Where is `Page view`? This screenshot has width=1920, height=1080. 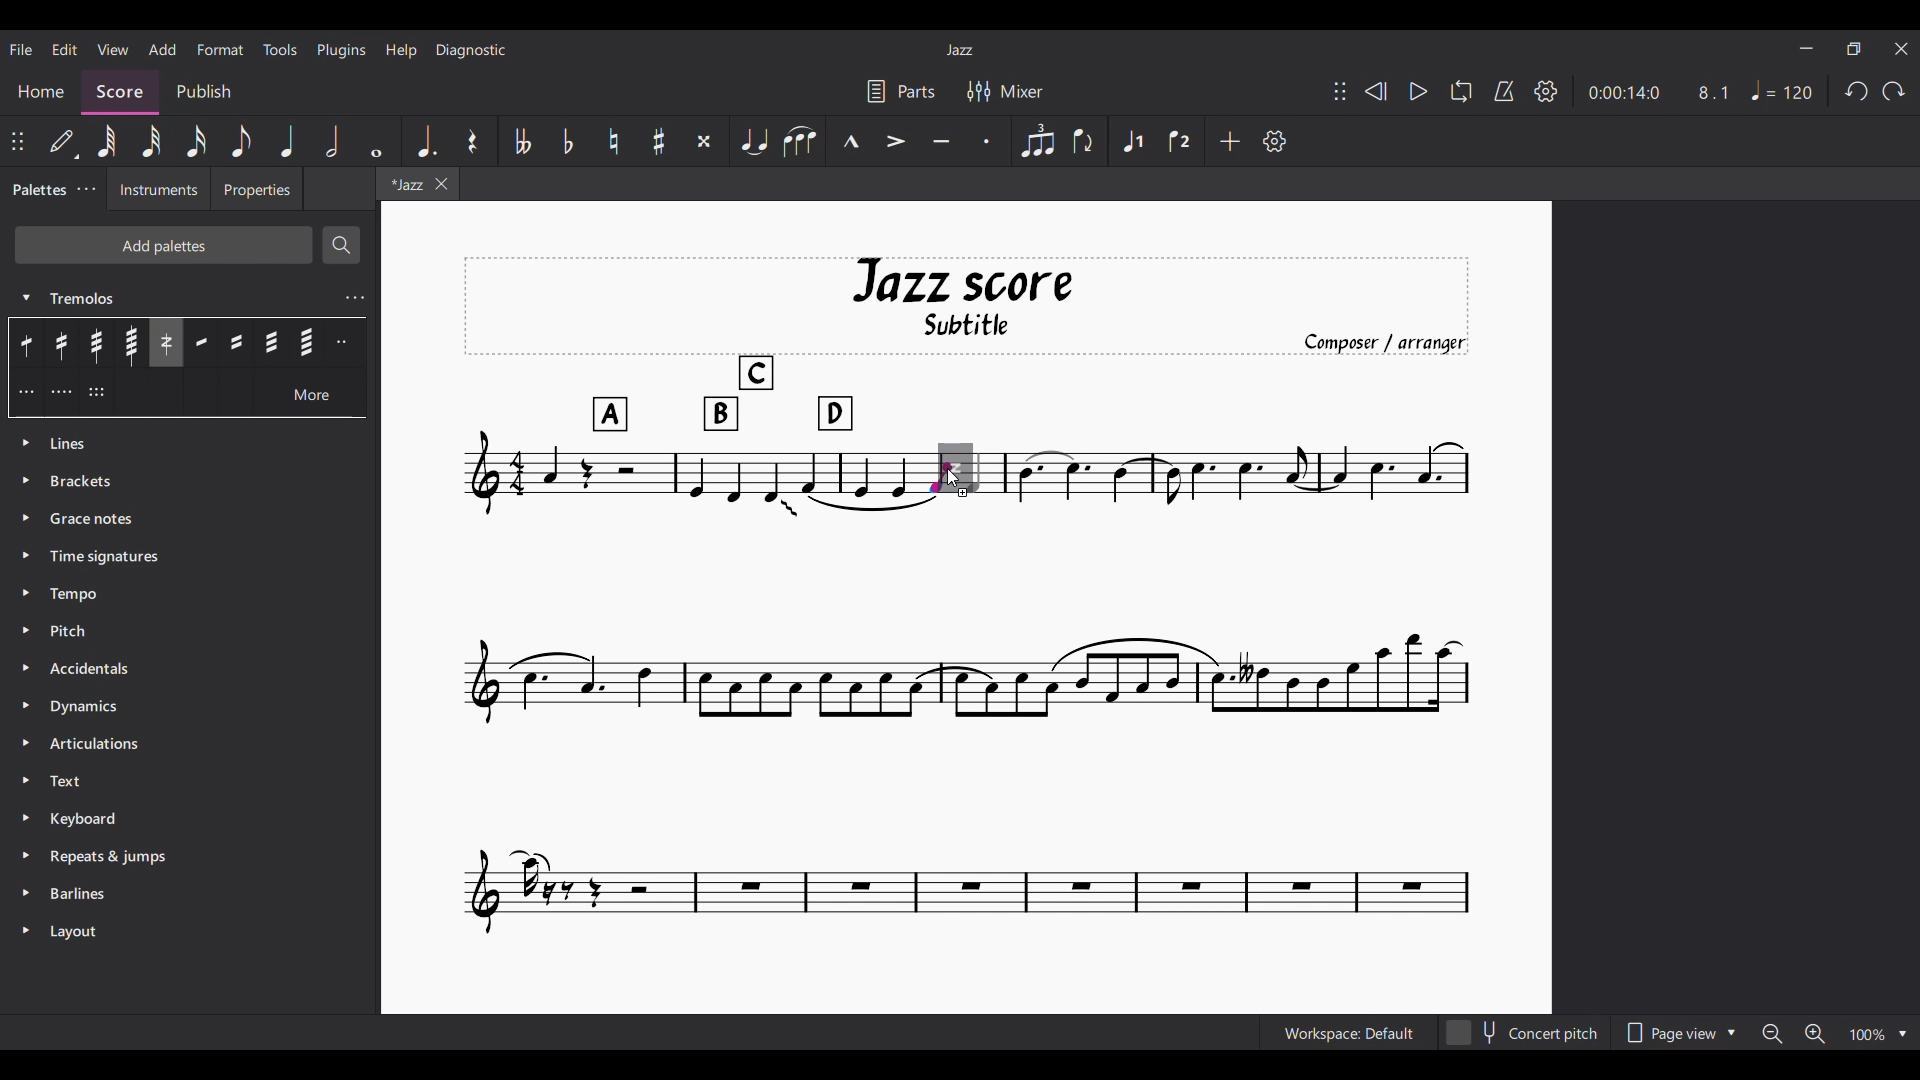 Page view is located at coordinates (1678, 1032).